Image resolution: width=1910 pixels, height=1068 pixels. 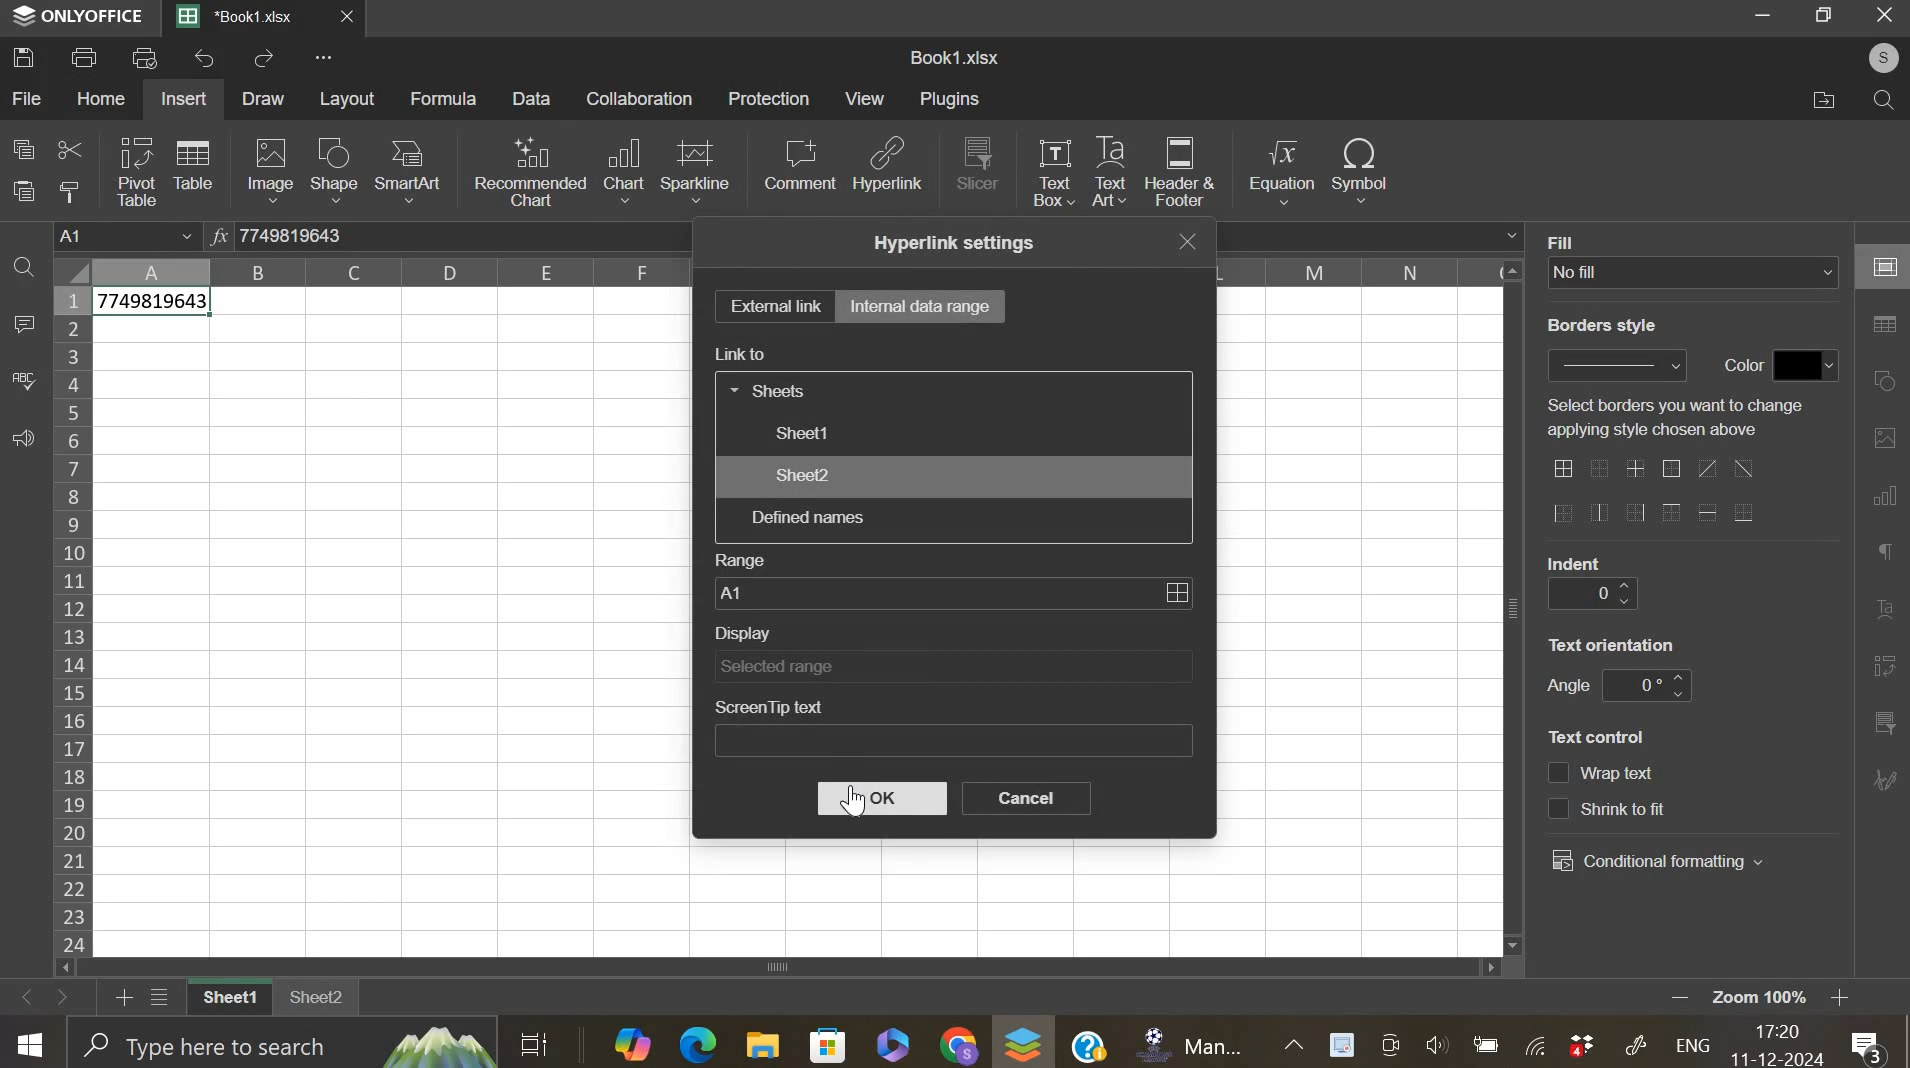 What do you see at coordinates (1180, 172) in the screenshot?
I see `header & footer` at bounding box center [1180, 172].